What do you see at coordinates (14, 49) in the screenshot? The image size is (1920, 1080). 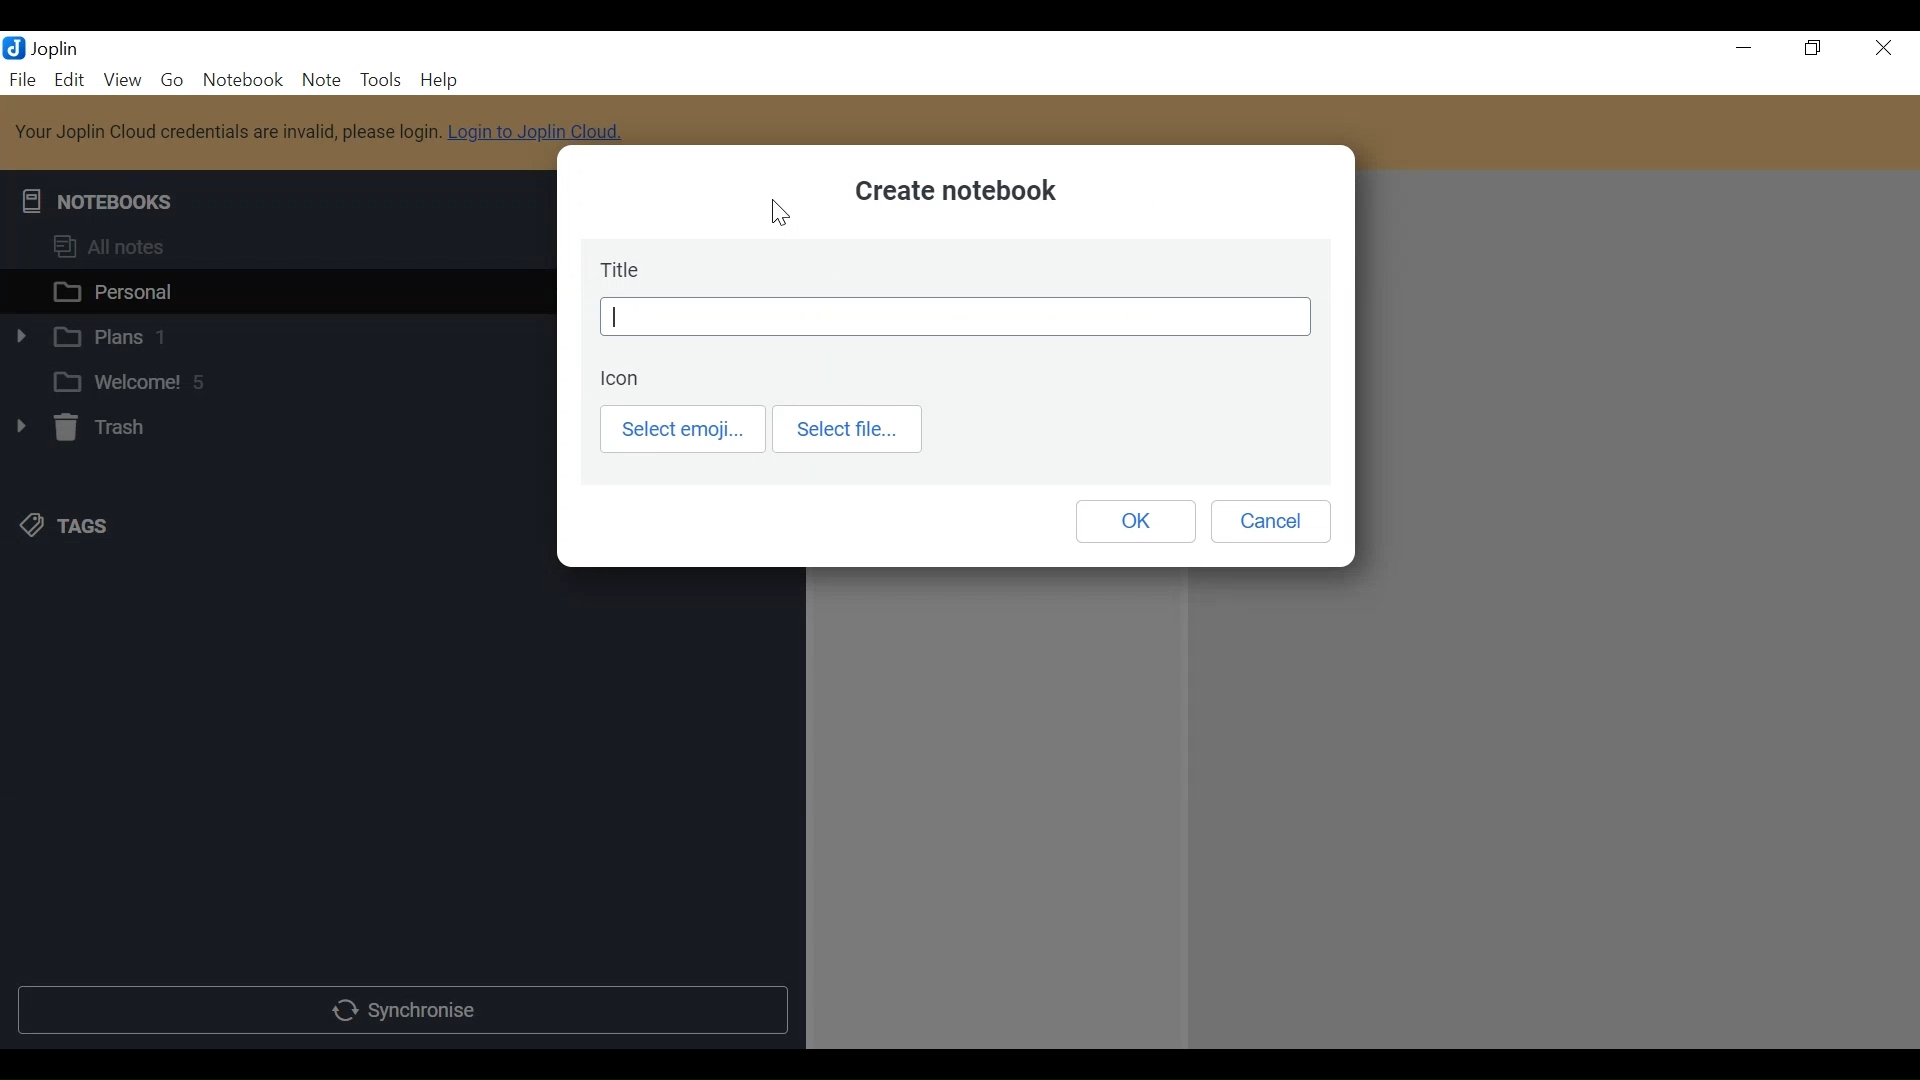 I see `Joplin Desktop Icon` at bounding box center [14, 49].